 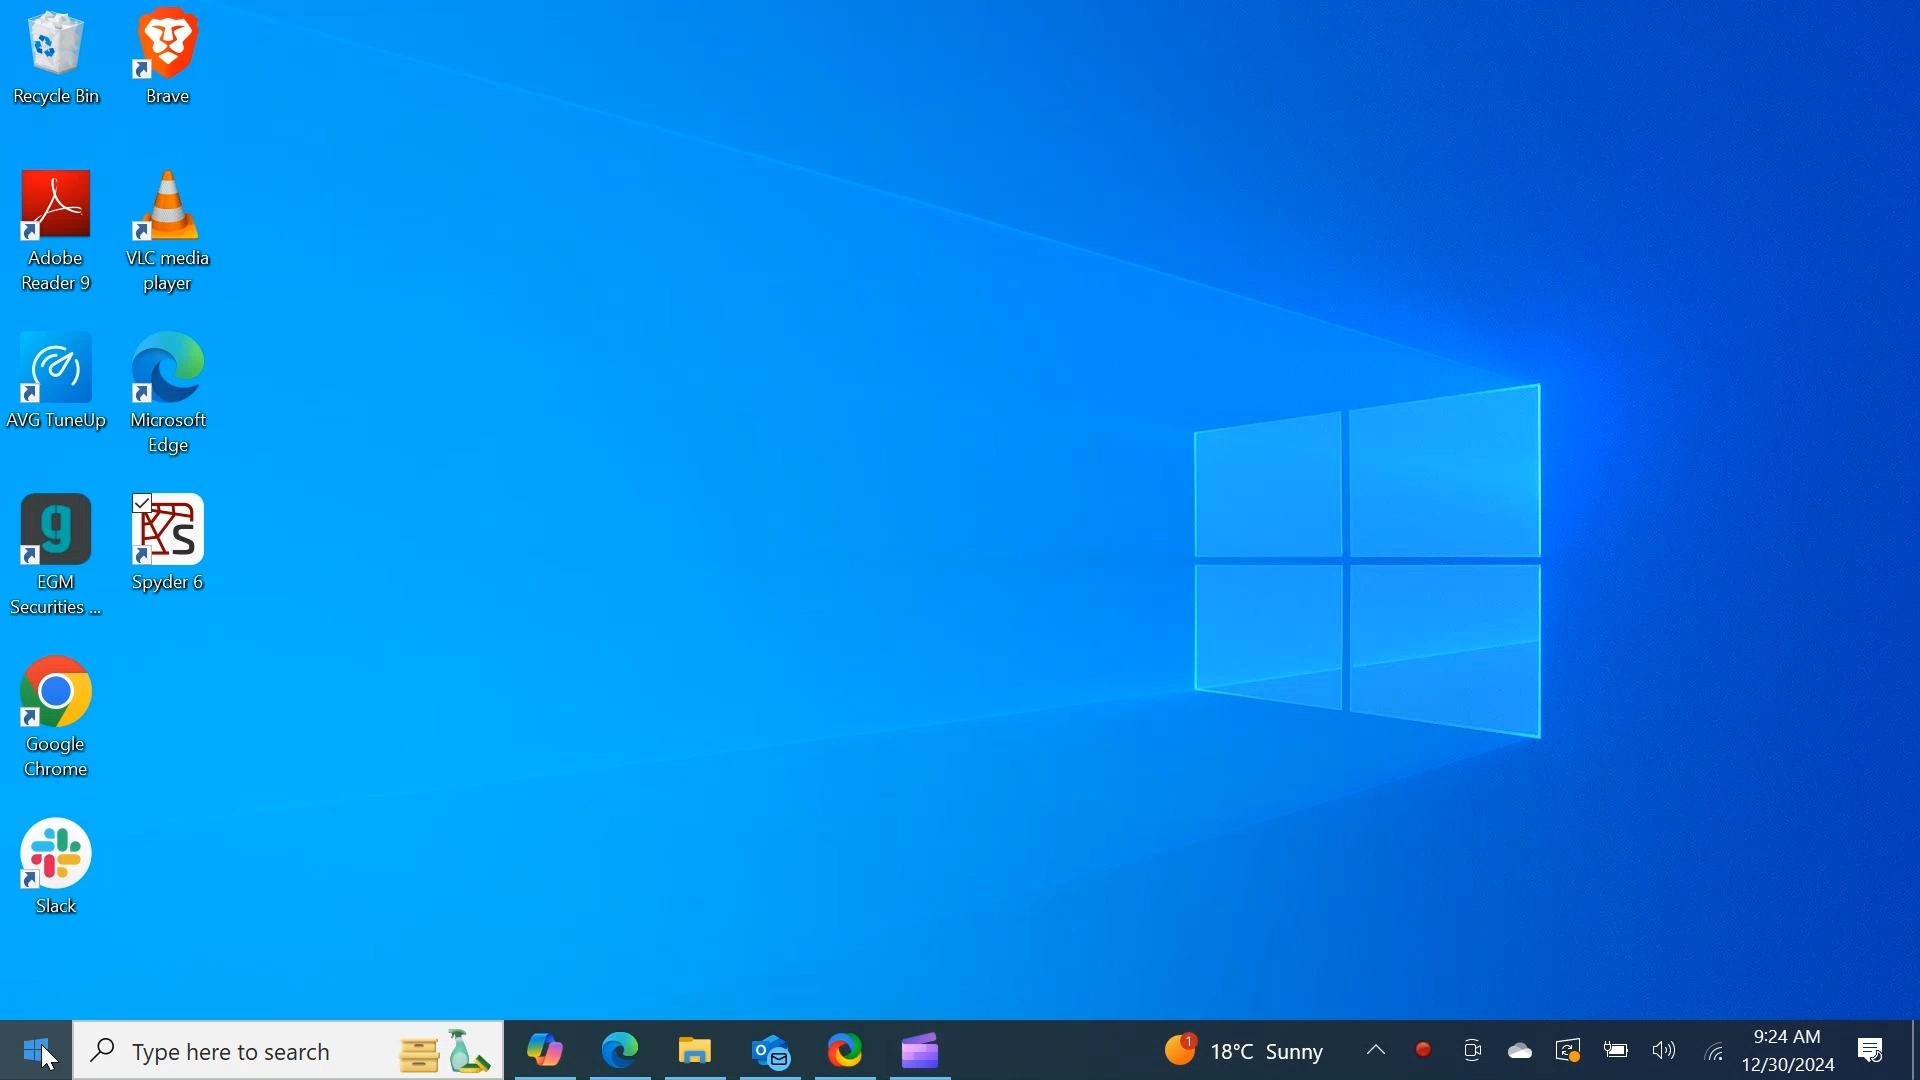 What do you see at coordinates (172, 559) in the screenshot?
I see `Spyder Desktop Icon` at bounding box center [172, 559].